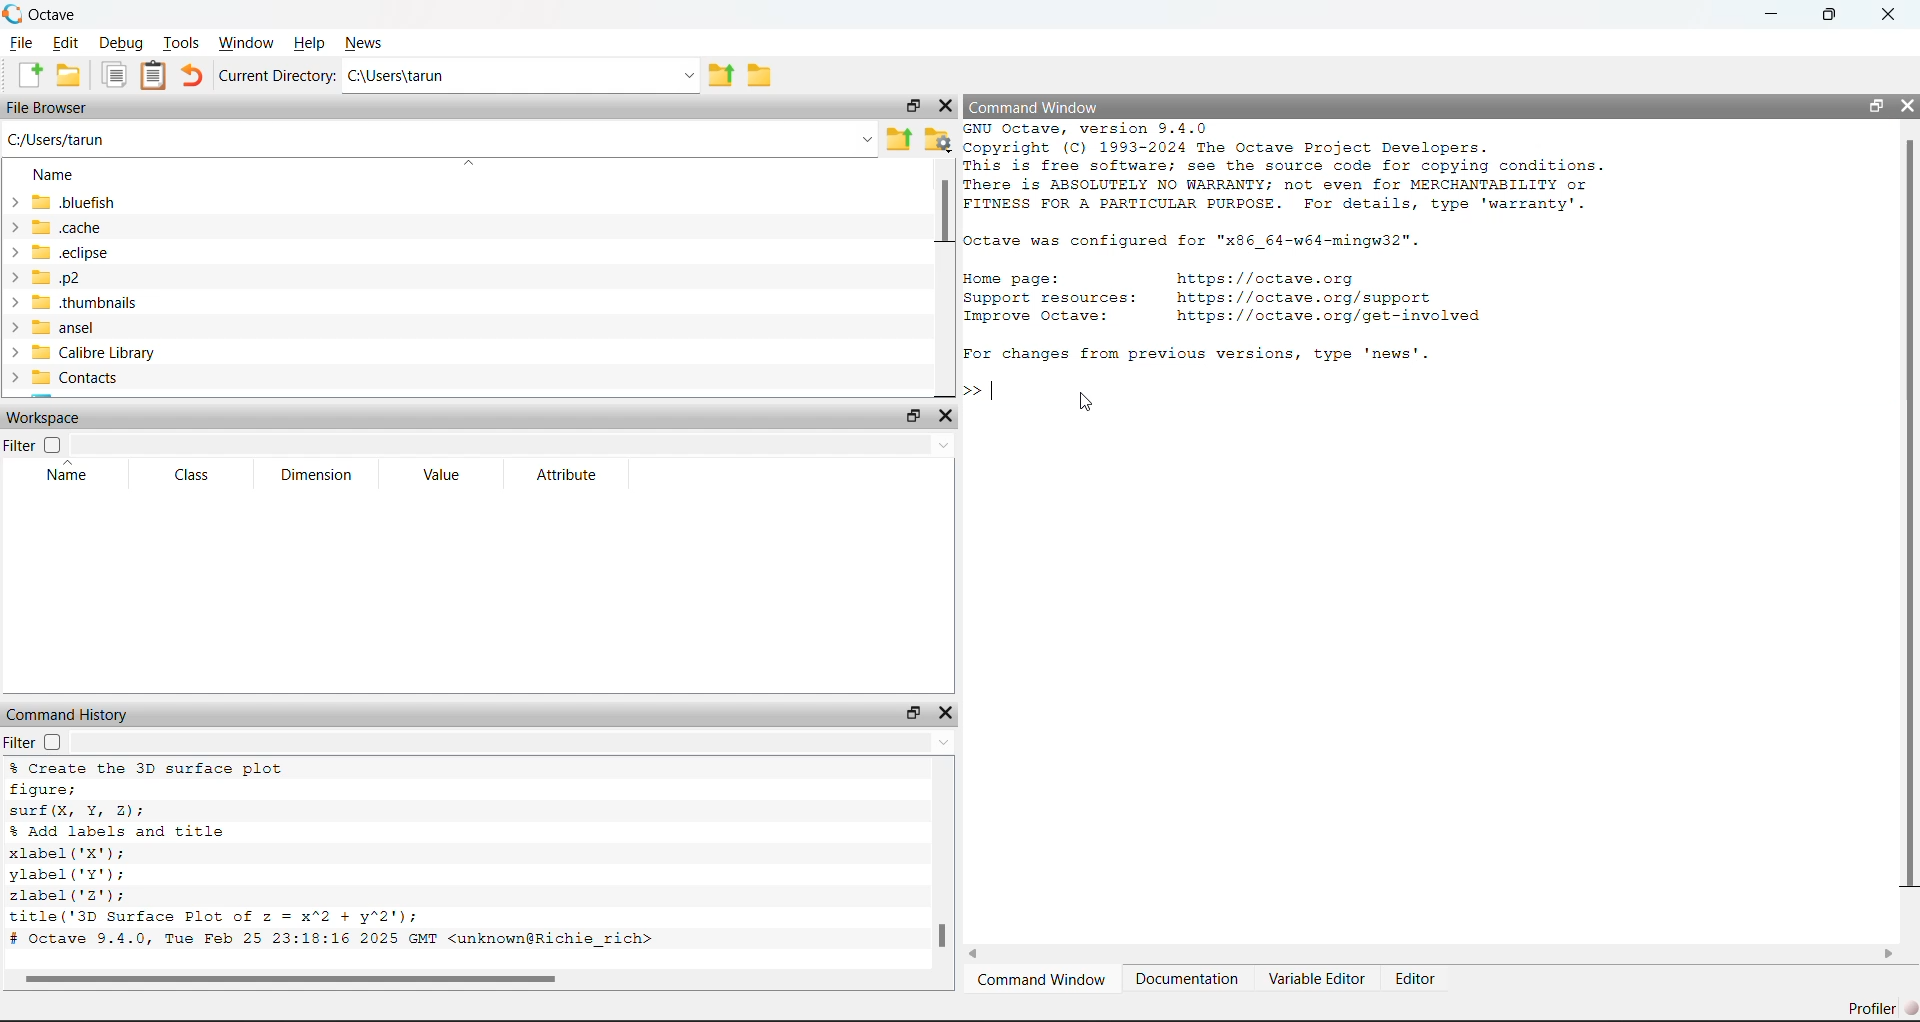 This screenshot has height=1022, width=1920. Describe the element at coordinates (945, 875) in the screenshot. I see `Scroll` at that location.